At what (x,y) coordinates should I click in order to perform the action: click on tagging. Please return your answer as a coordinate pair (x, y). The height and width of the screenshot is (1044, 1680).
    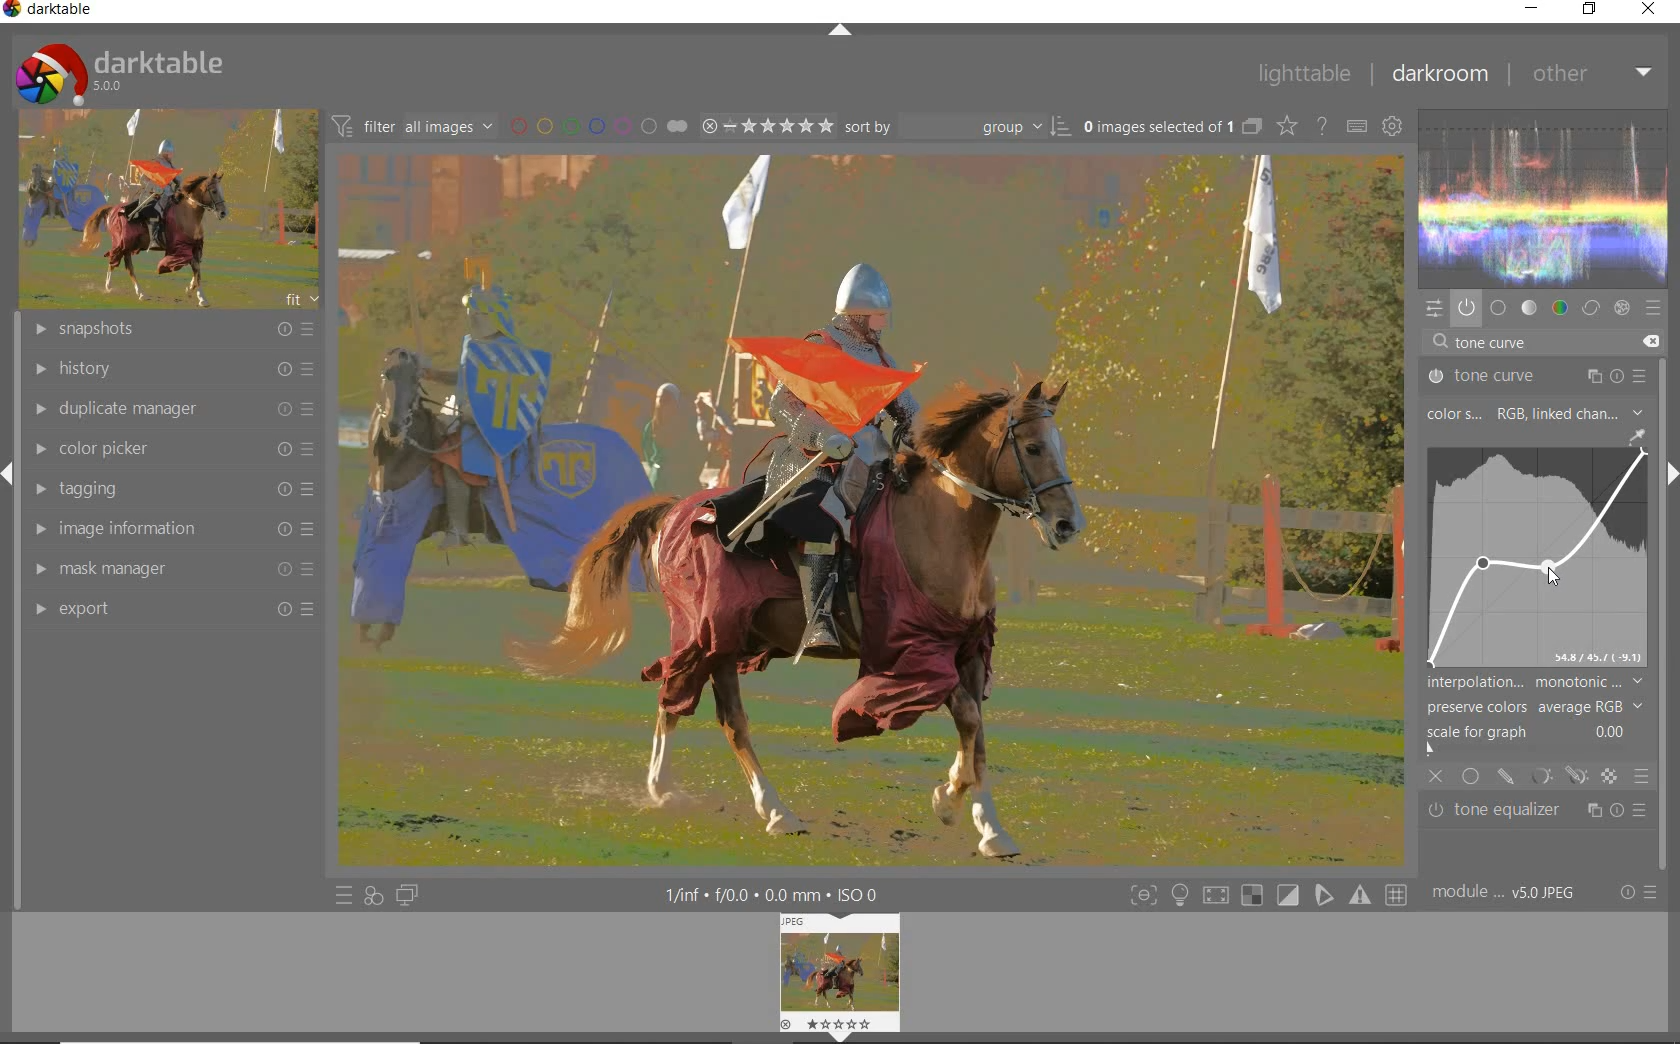
    Looking at the image, I should click on (169, 489).